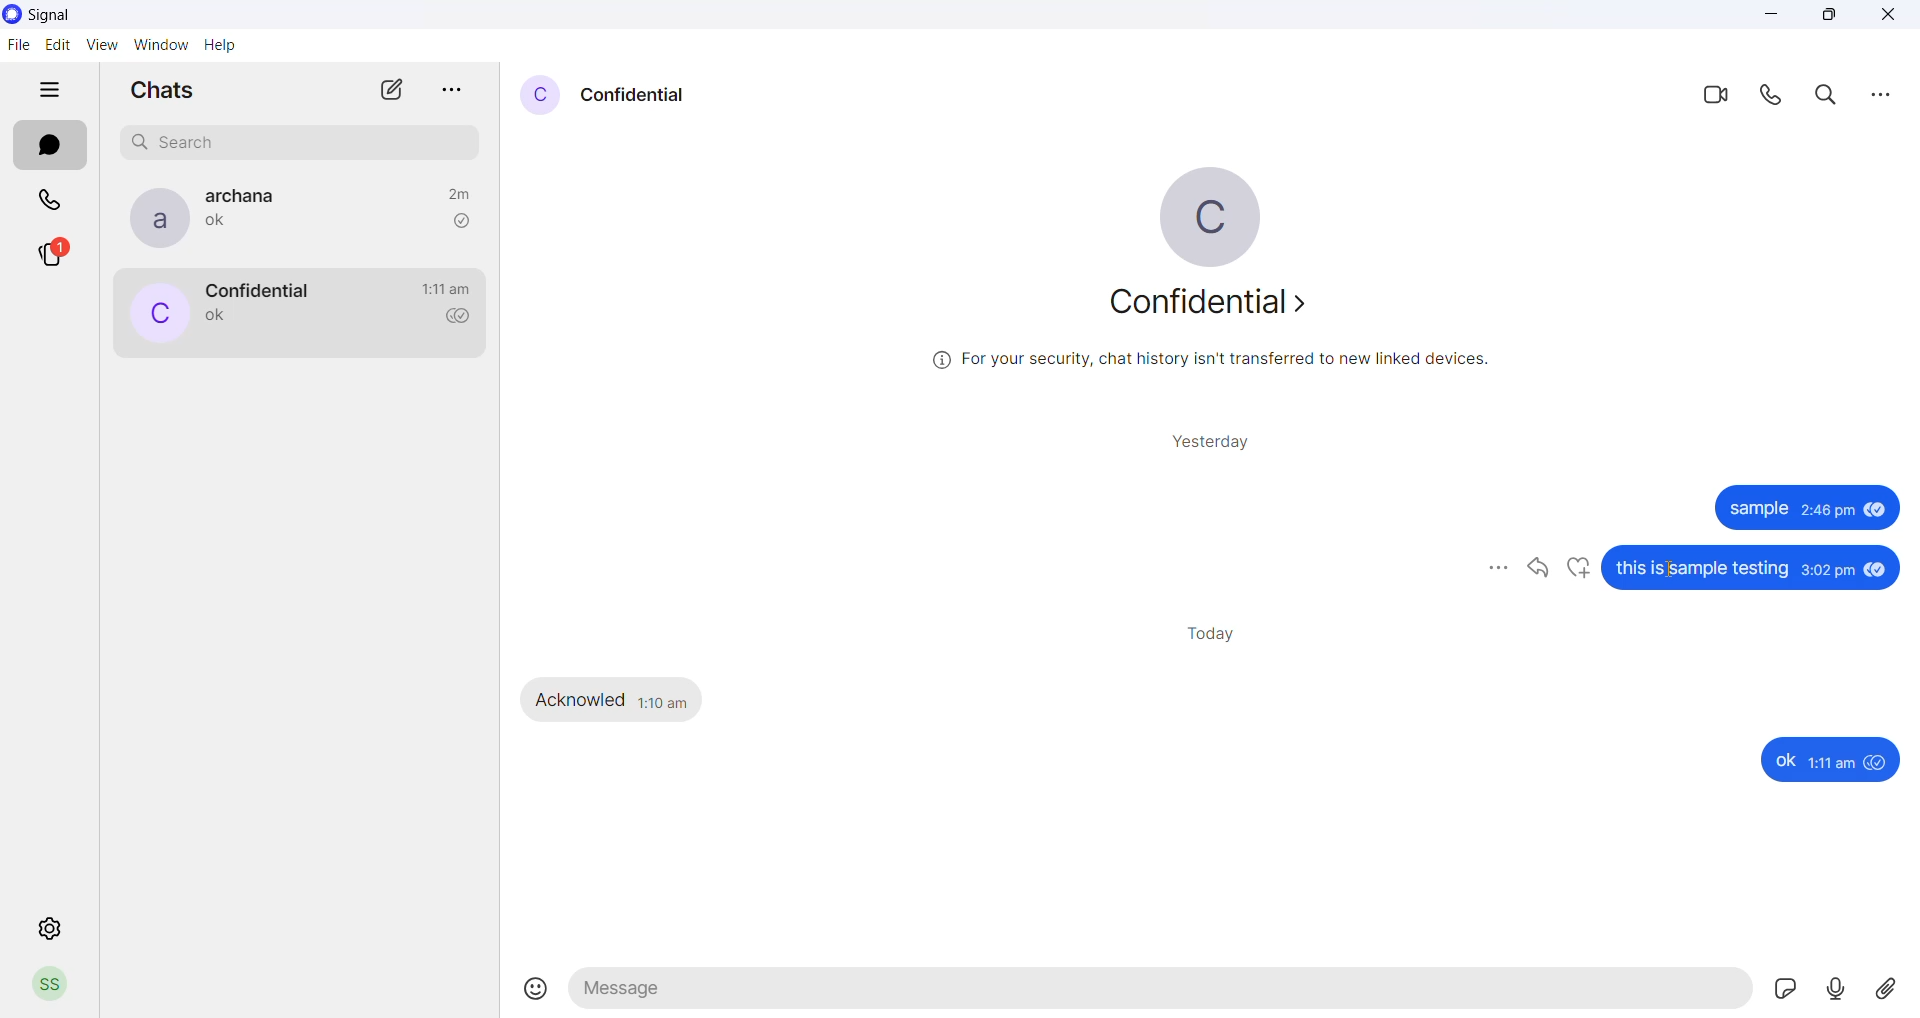 Image resolution: width=1920 pixels, height=1018 pixels. What do you see at coordinates (50, 929) in the screenshot?
I see `settings` at bounding box center [50, 929].